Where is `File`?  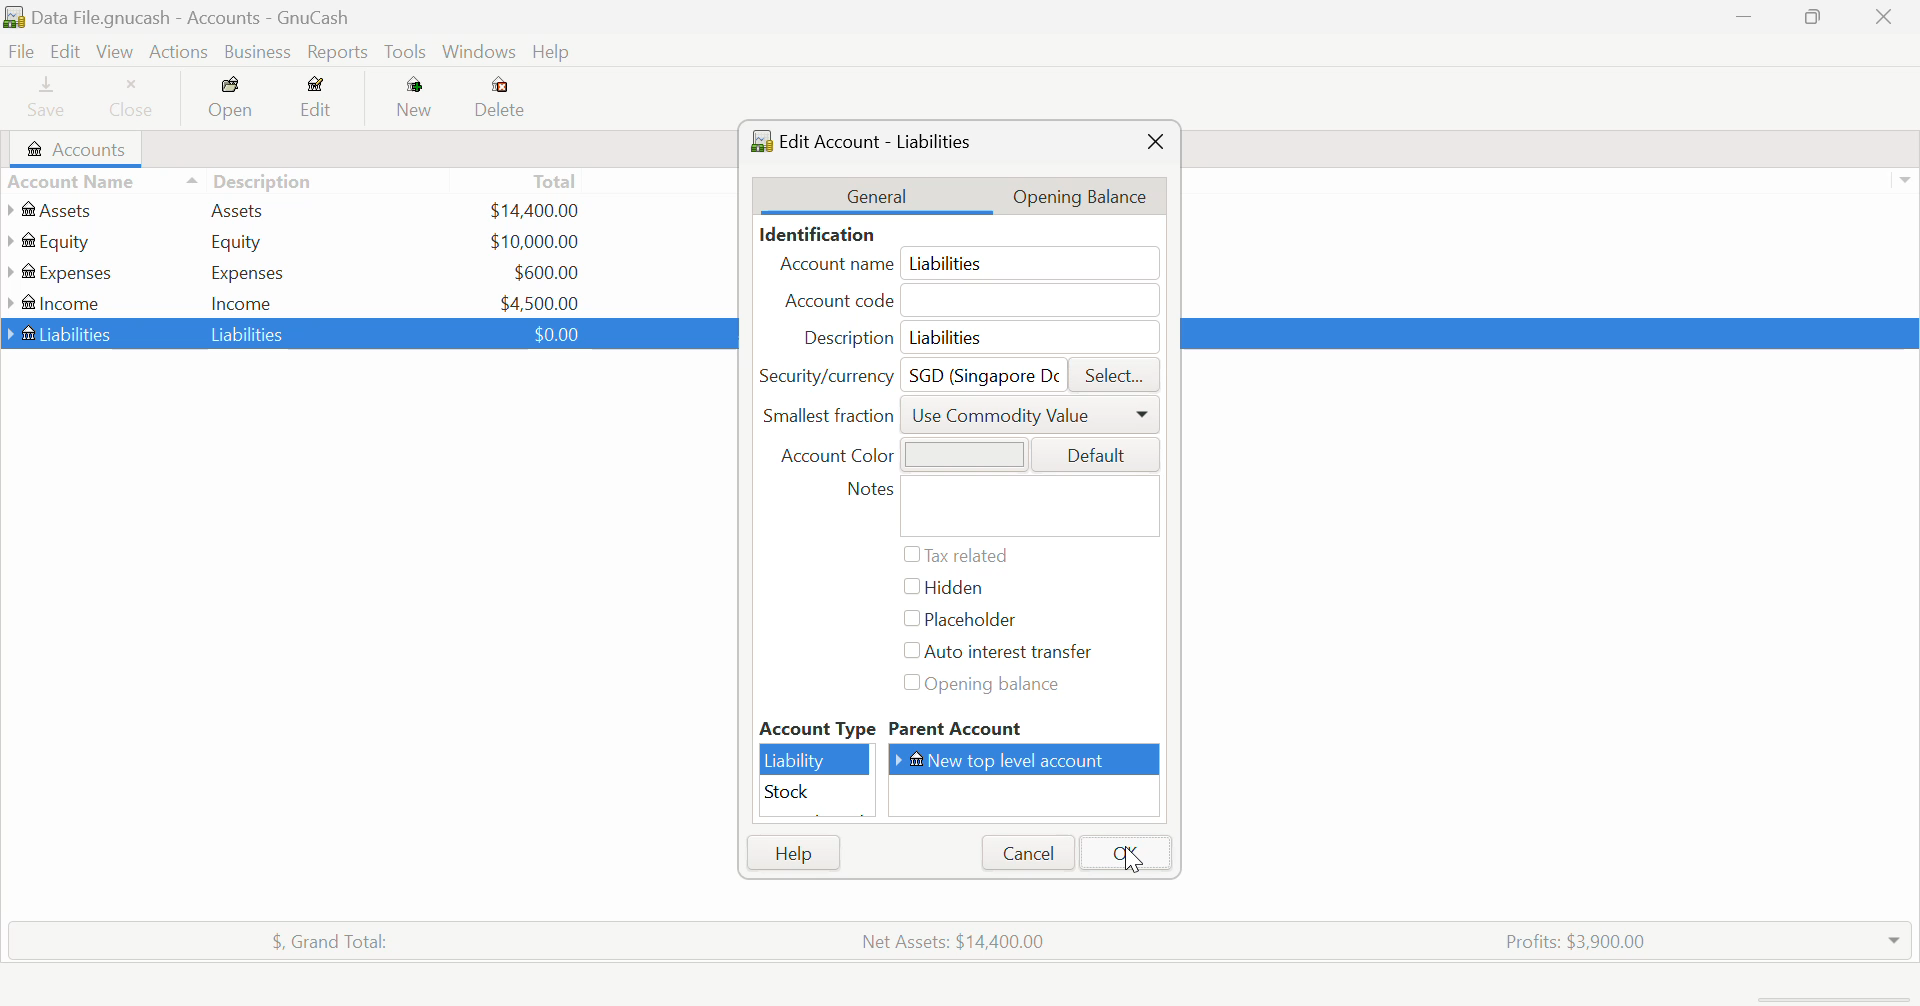
File is located at coordinates (19, 52).